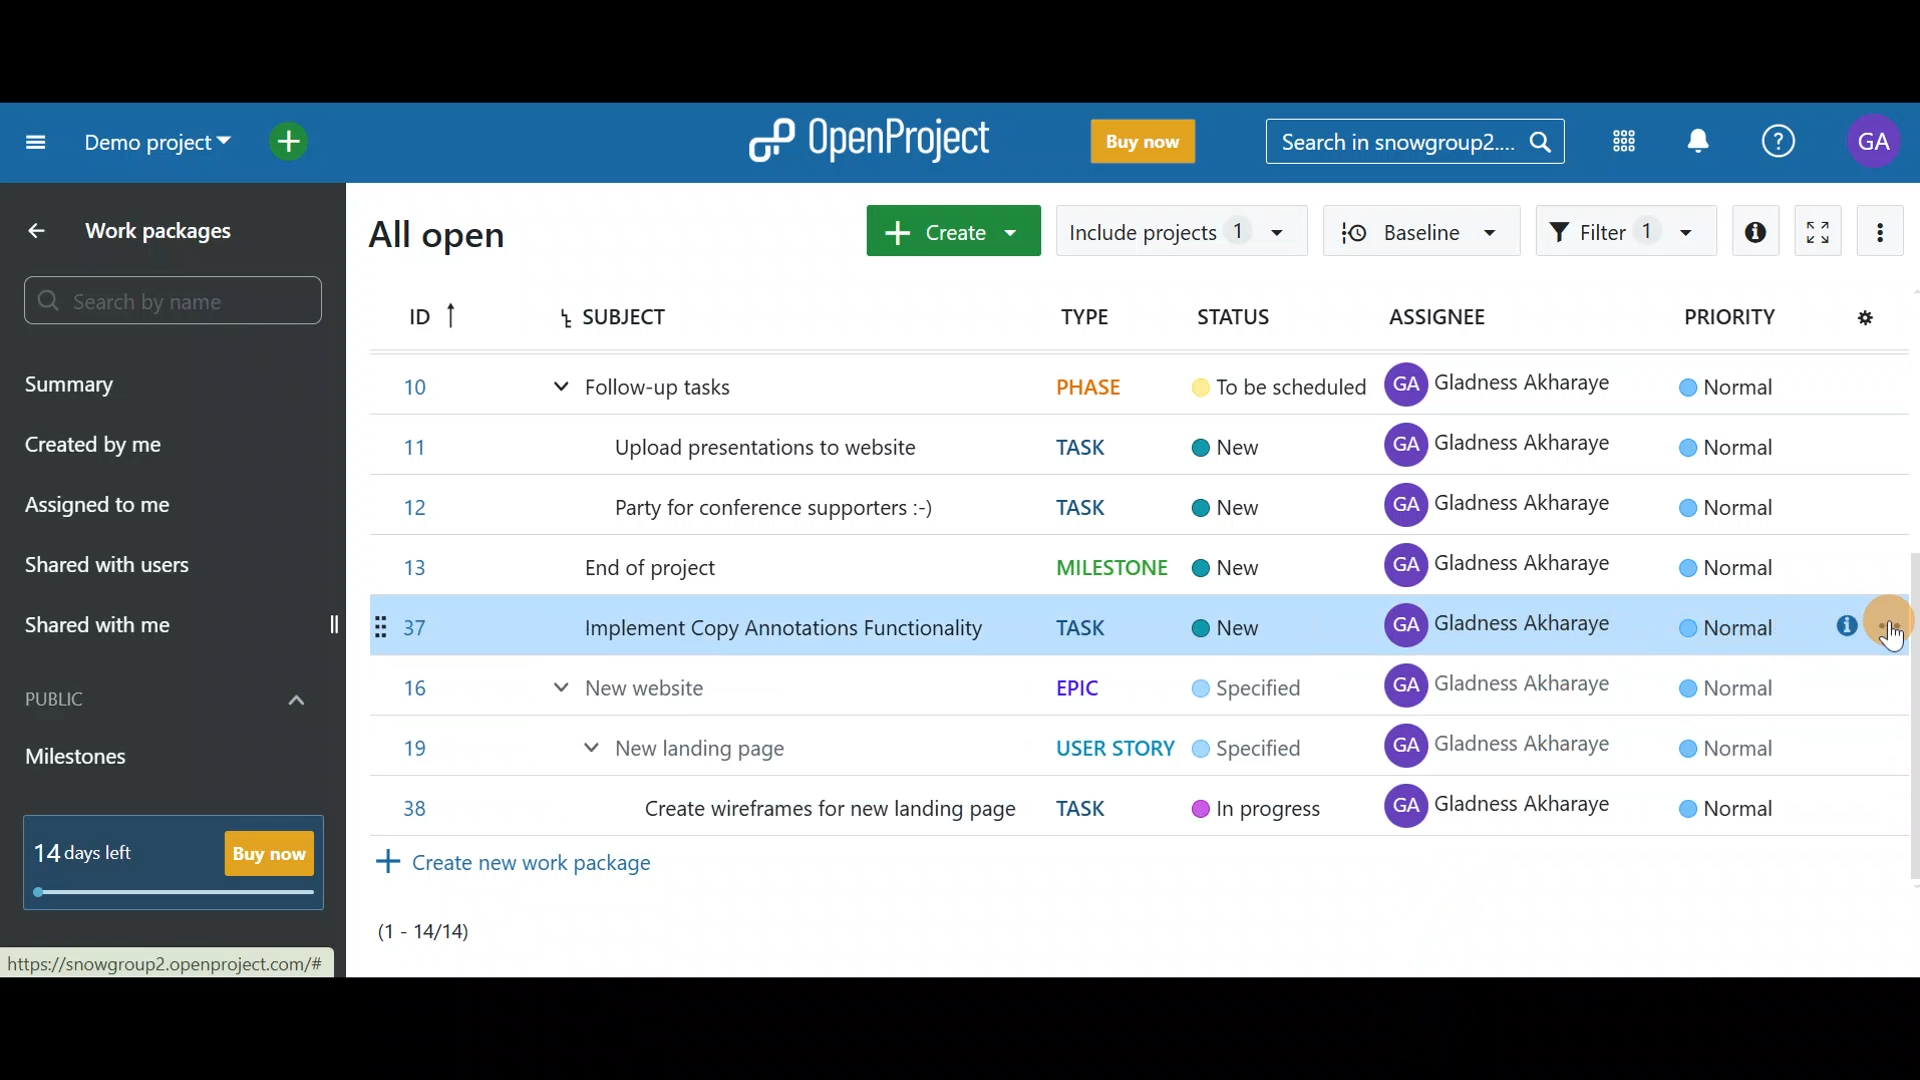 This screenshot has height=1080, width=1920. Describe the element at coordinates (144, 228) in the screenshot. I see `Work packages` at that location.